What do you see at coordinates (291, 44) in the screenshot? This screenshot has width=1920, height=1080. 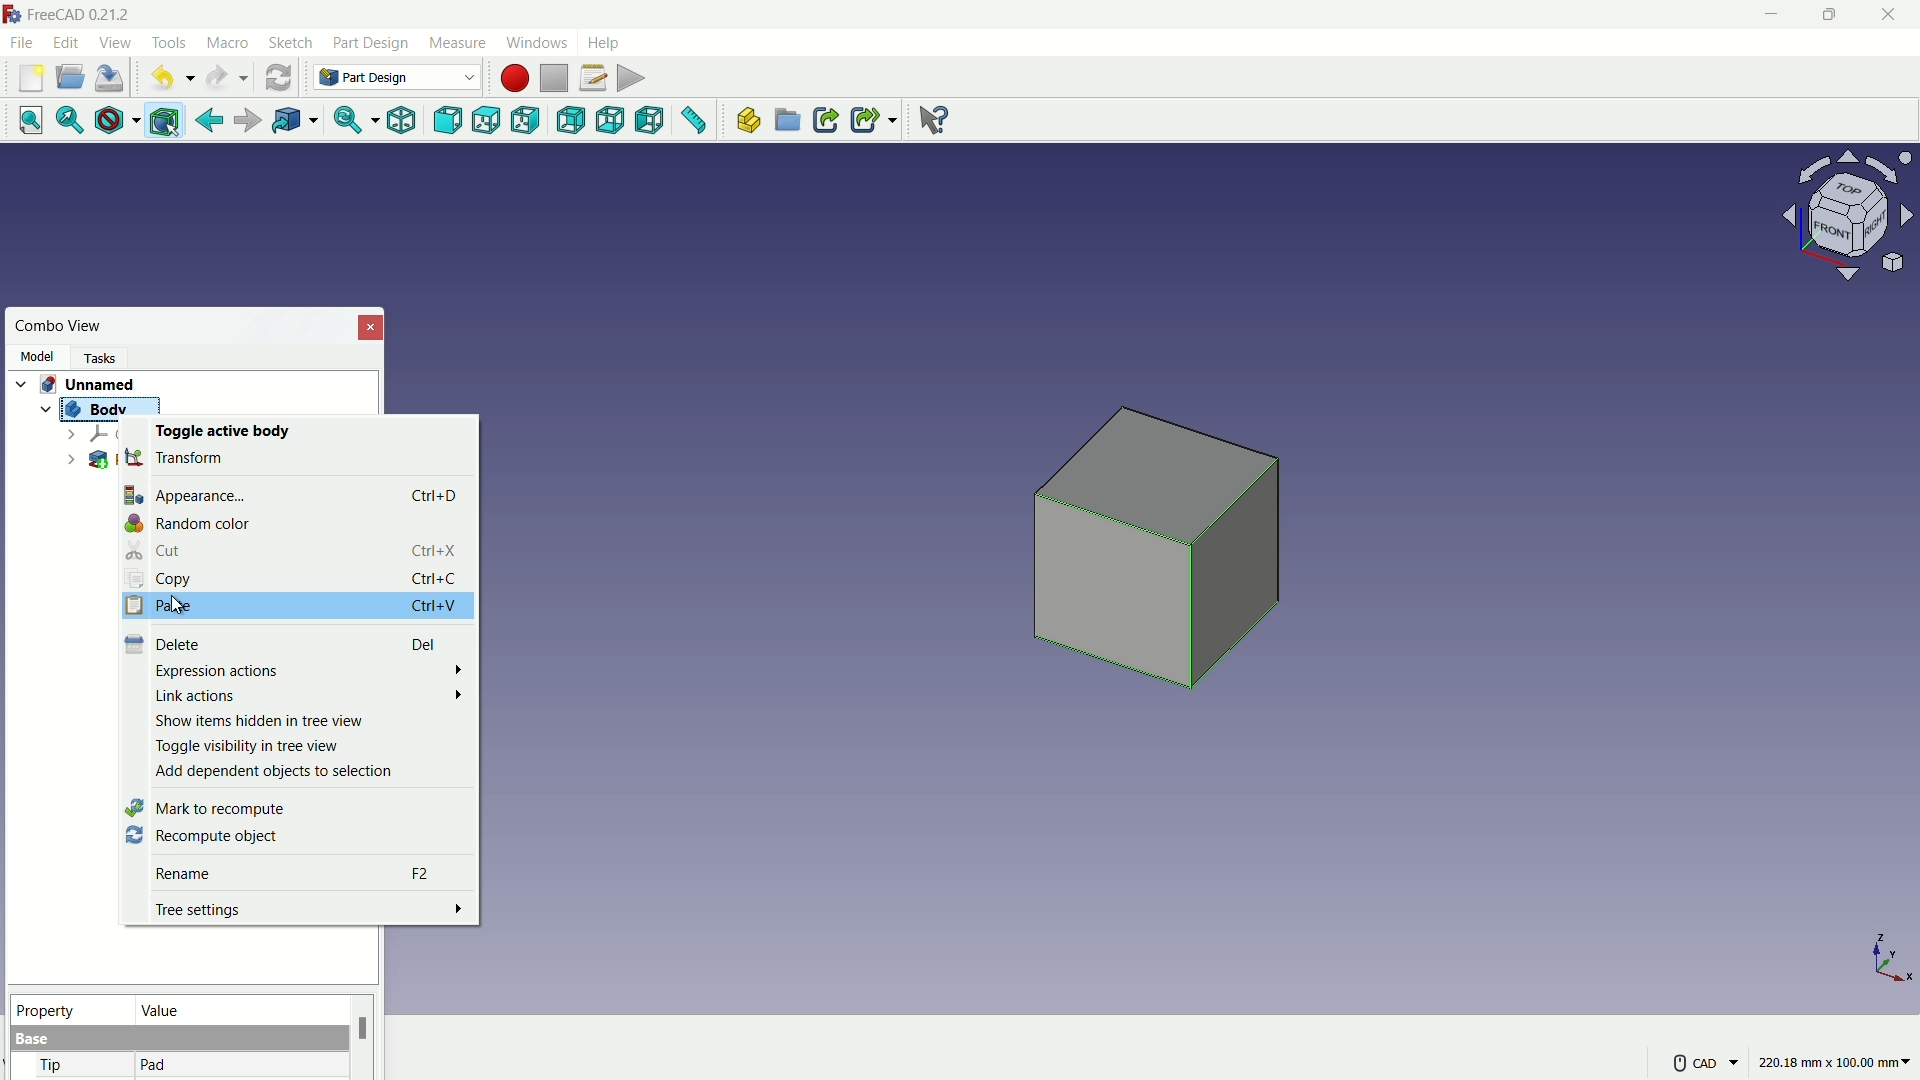 I see `sketch` at bounding box center [291, 44].